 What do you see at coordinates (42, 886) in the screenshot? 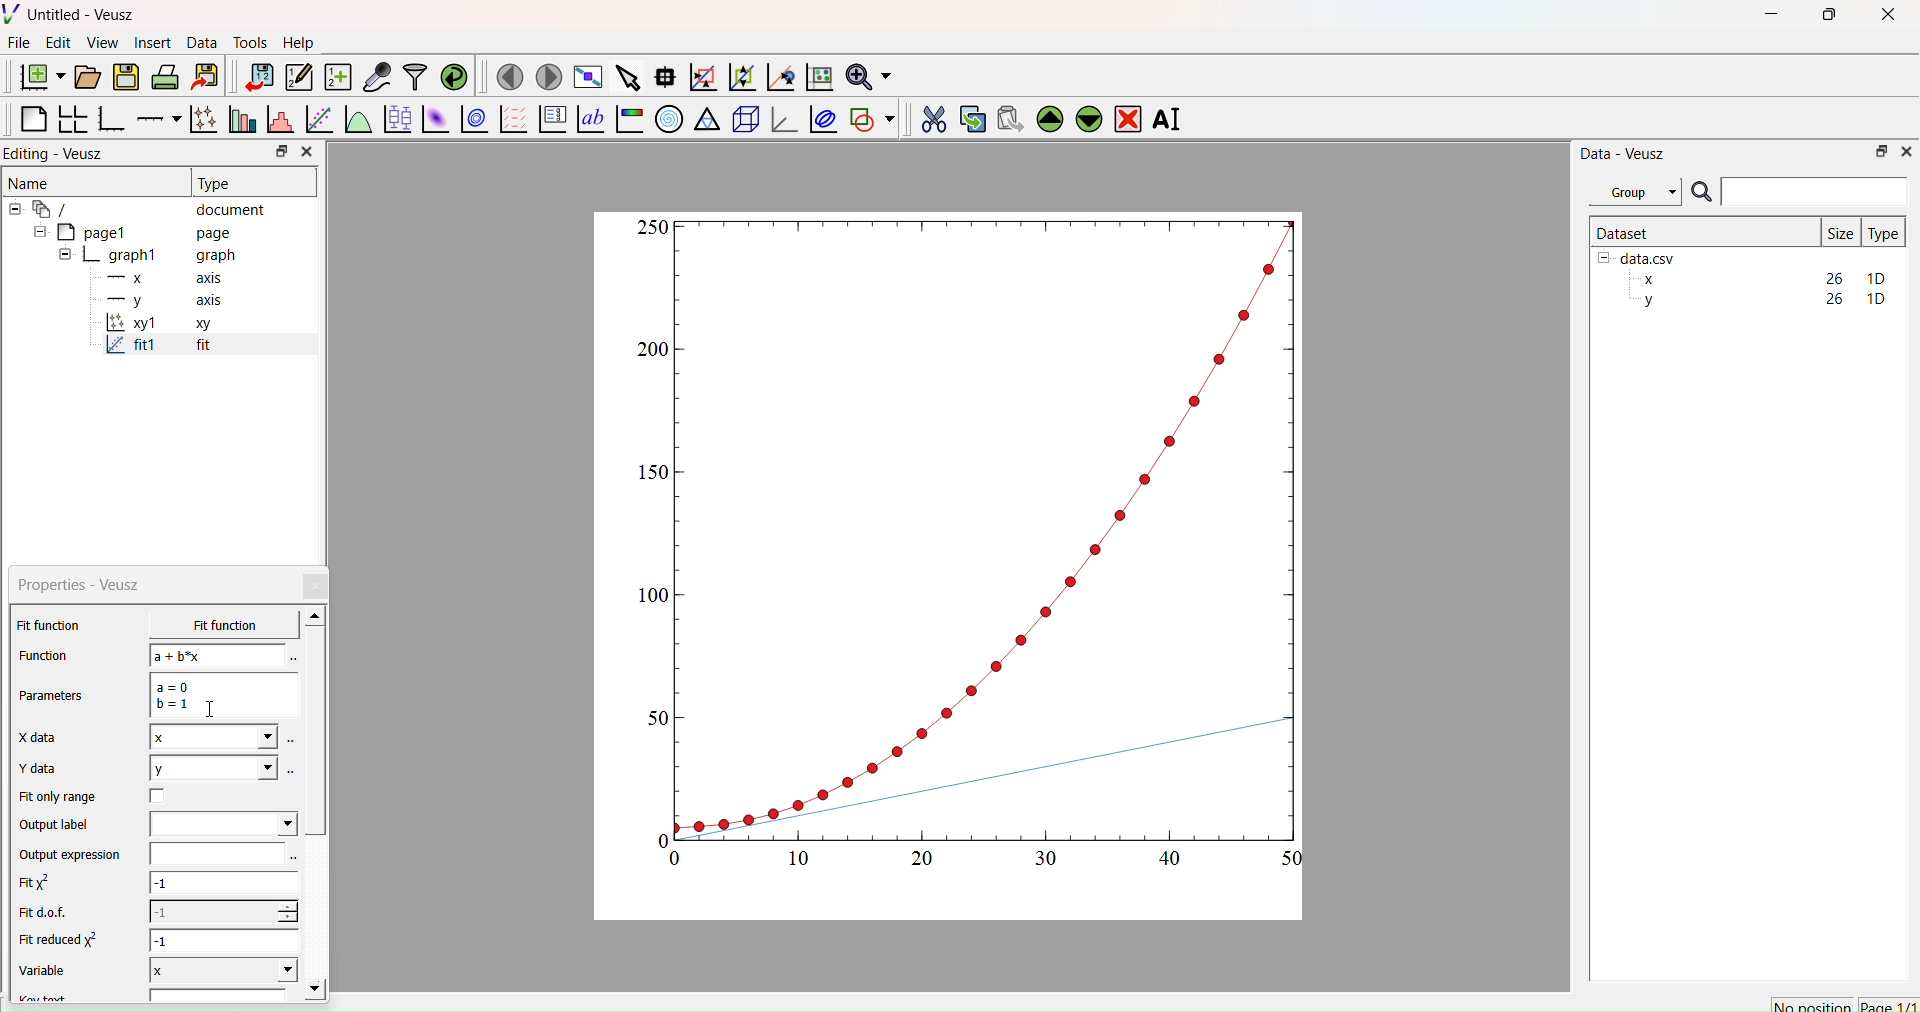
I see `Fit x^2` at bounding box center [42, 886].